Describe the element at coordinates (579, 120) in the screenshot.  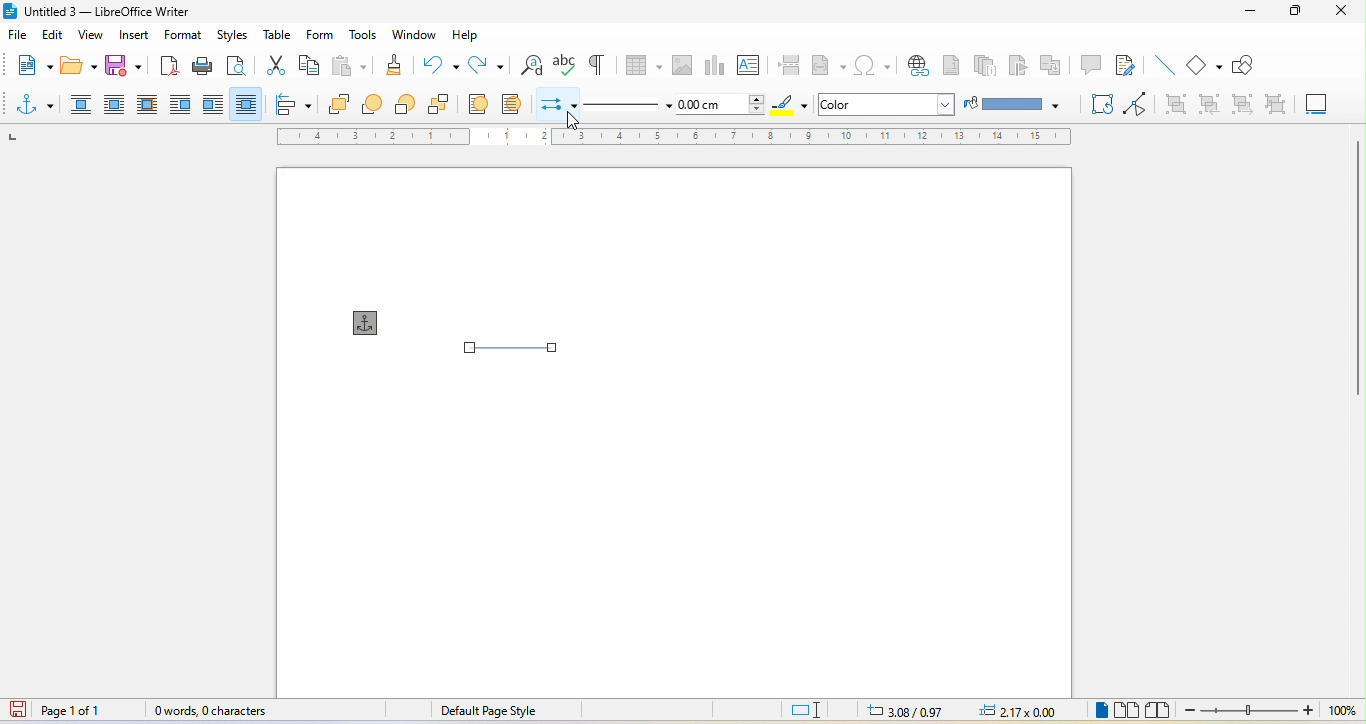
I see `cursor movement` at that location.